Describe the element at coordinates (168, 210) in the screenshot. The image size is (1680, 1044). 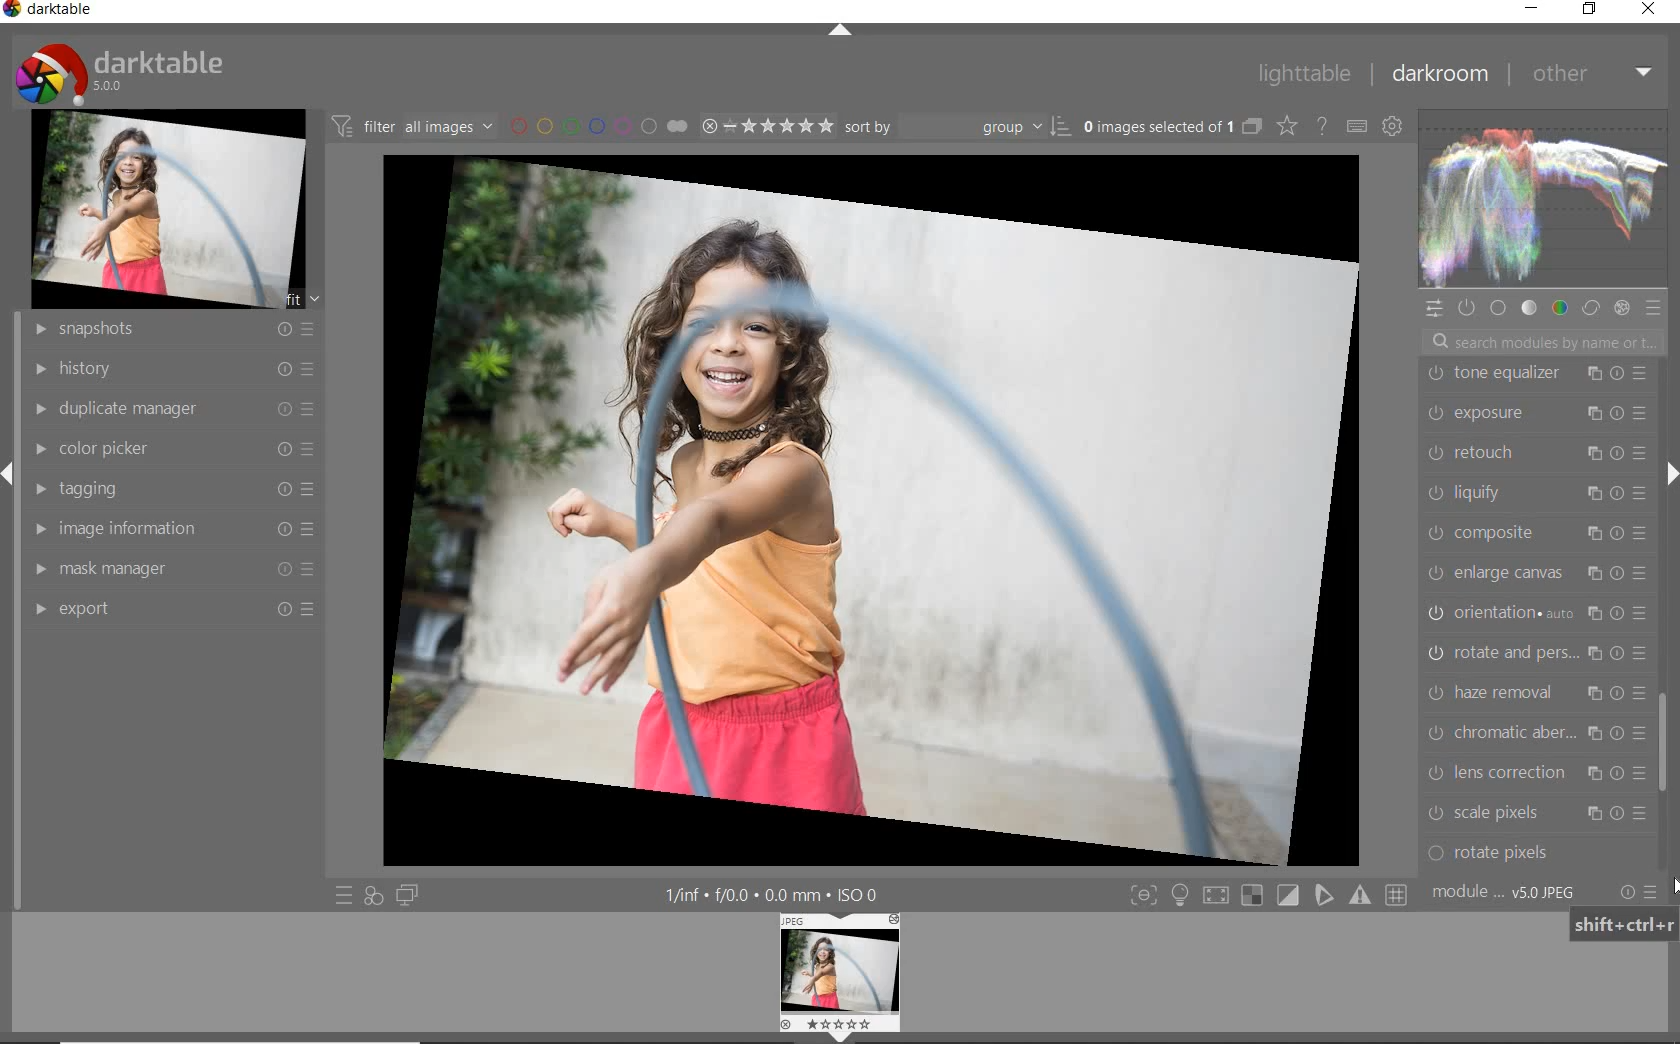
I see `image` at that location.